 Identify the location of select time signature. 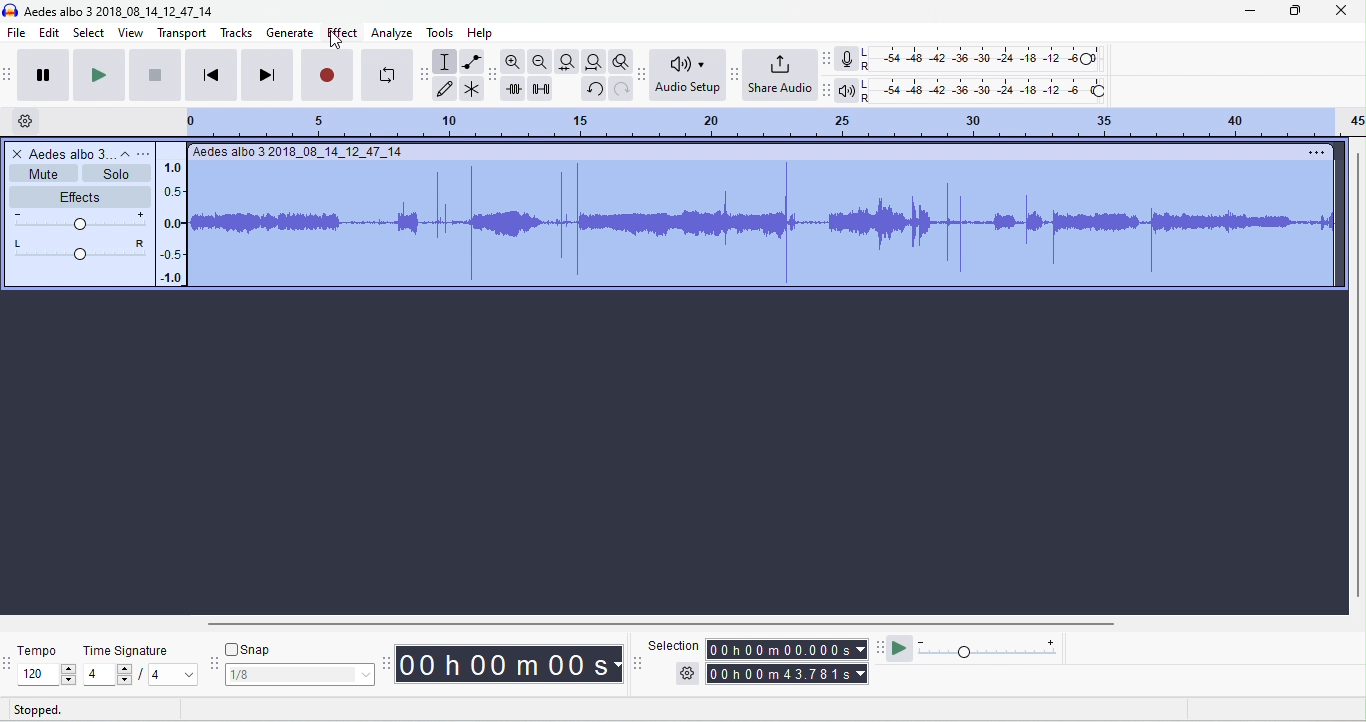
(139, 675).